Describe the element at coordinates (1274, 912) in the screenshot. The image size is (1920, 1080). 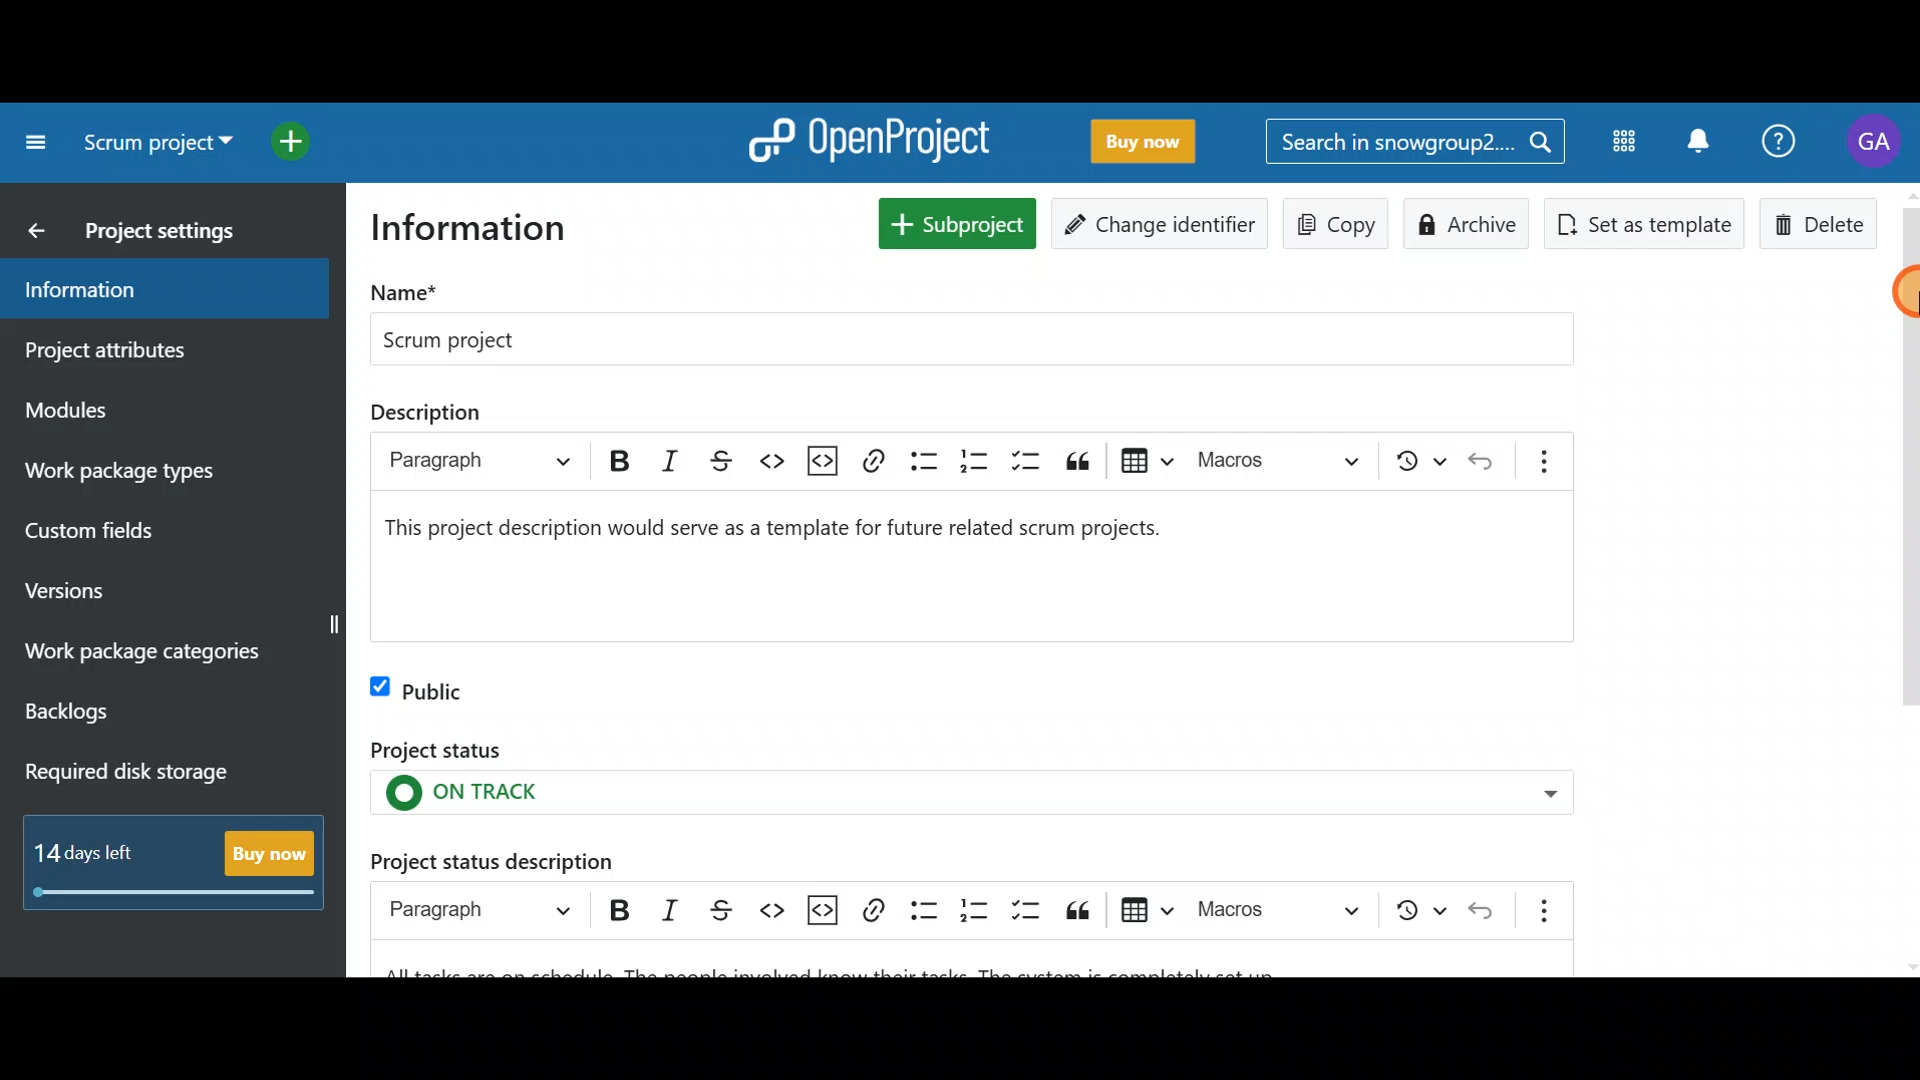
I see `Choose macro` at that location.